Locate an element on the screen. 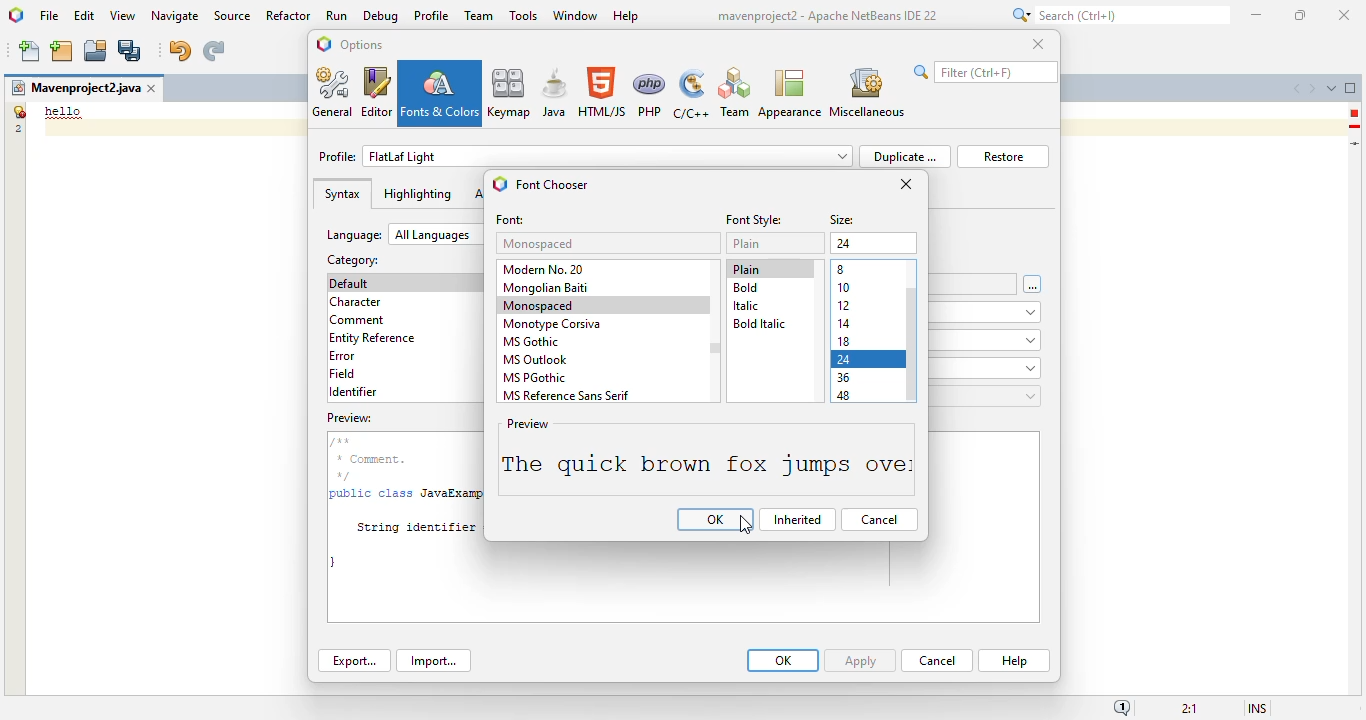 The height and width of the screenshot is (720, 1366). hint is located at coordinates (1355, 127).